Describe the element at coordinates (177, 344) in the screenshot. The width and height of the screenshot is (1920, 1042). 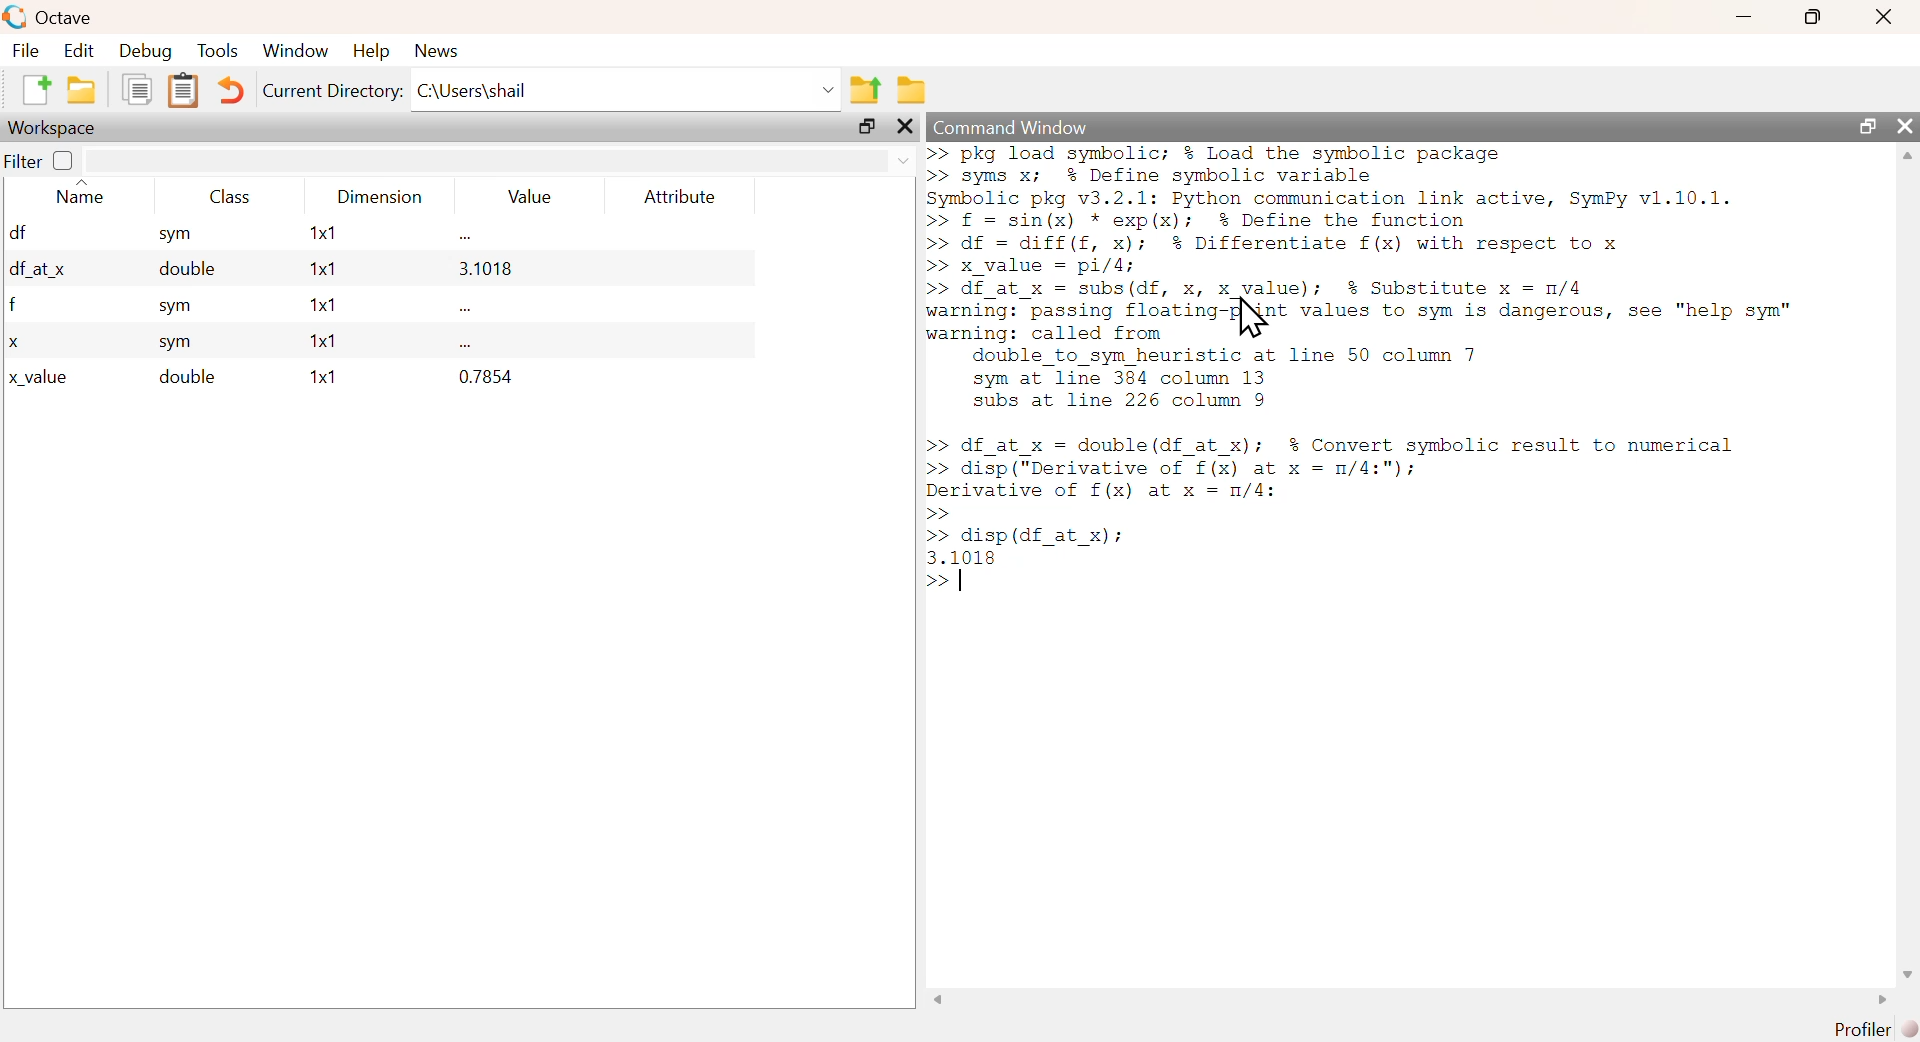
I see `sym` at that location.